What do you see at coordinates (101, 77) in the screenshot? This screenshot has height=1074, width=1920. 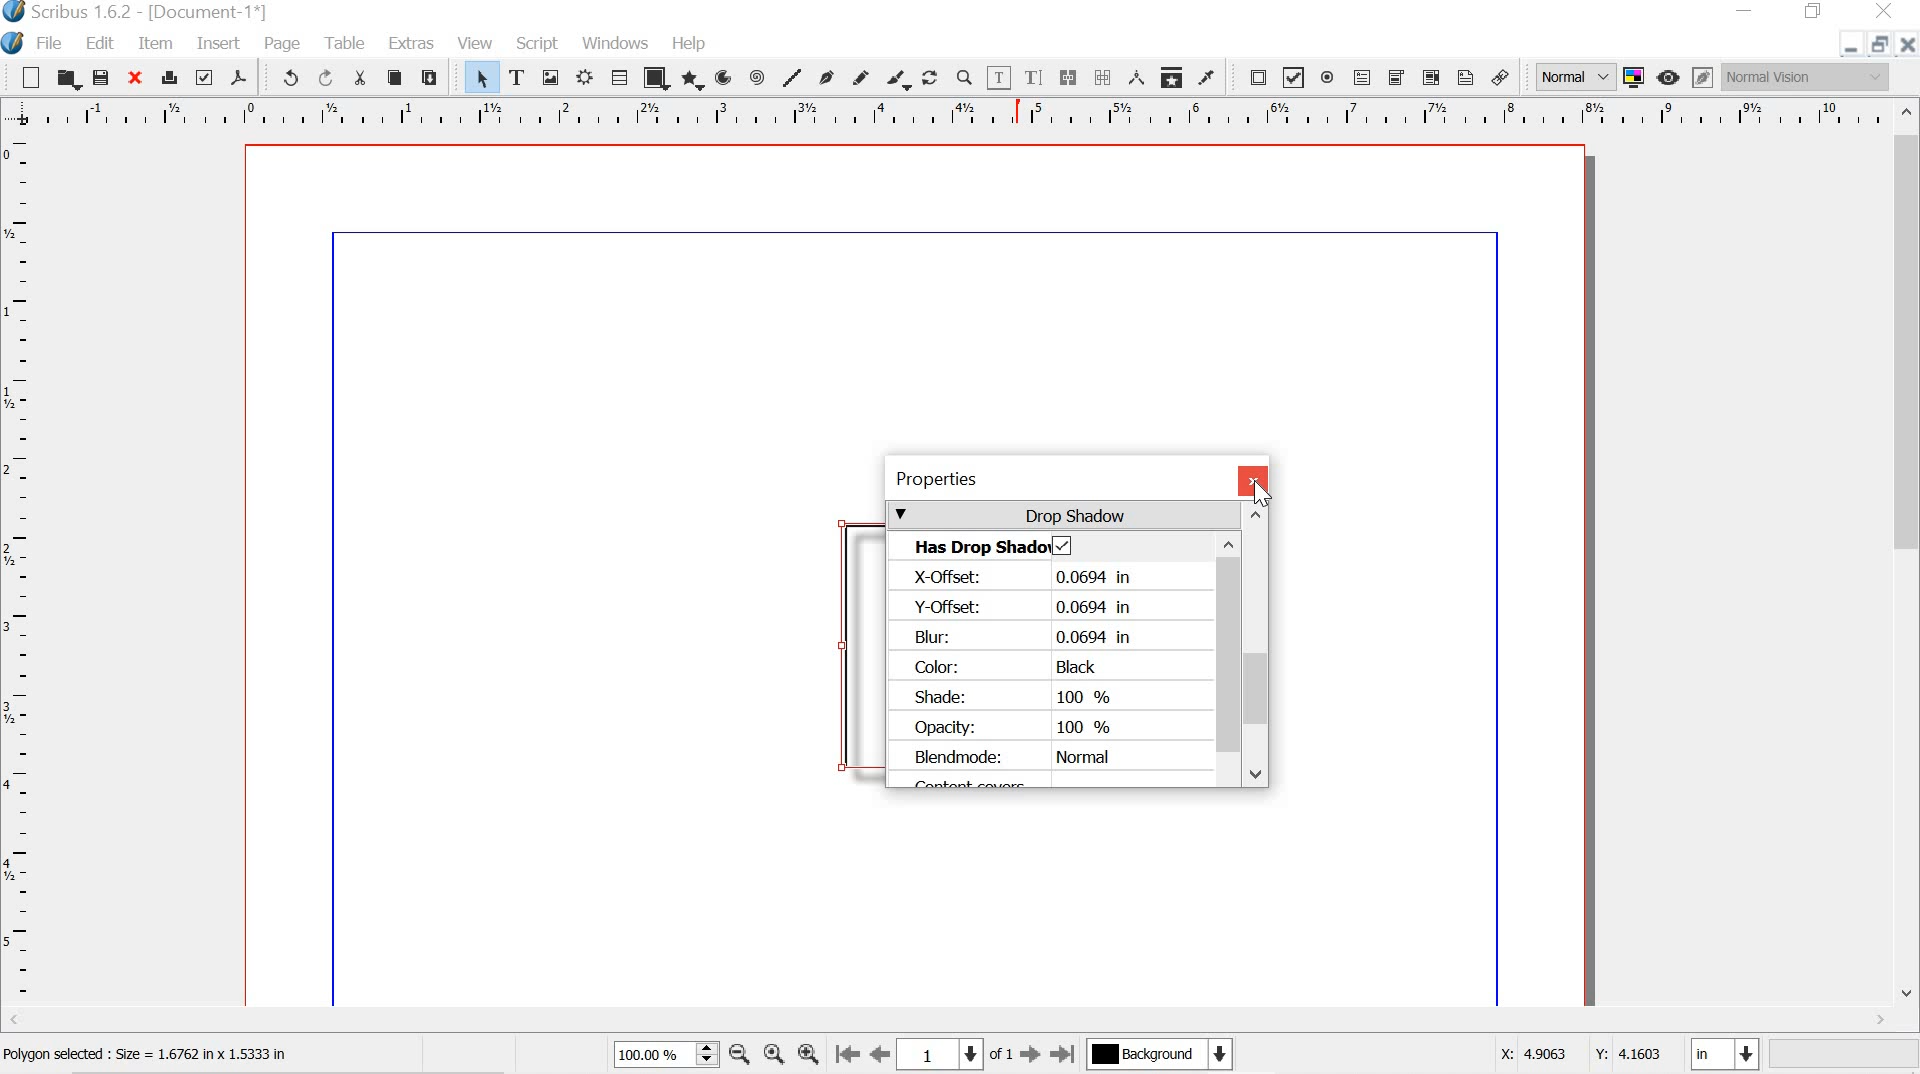 I see `save` at bounding box center [101, 77].